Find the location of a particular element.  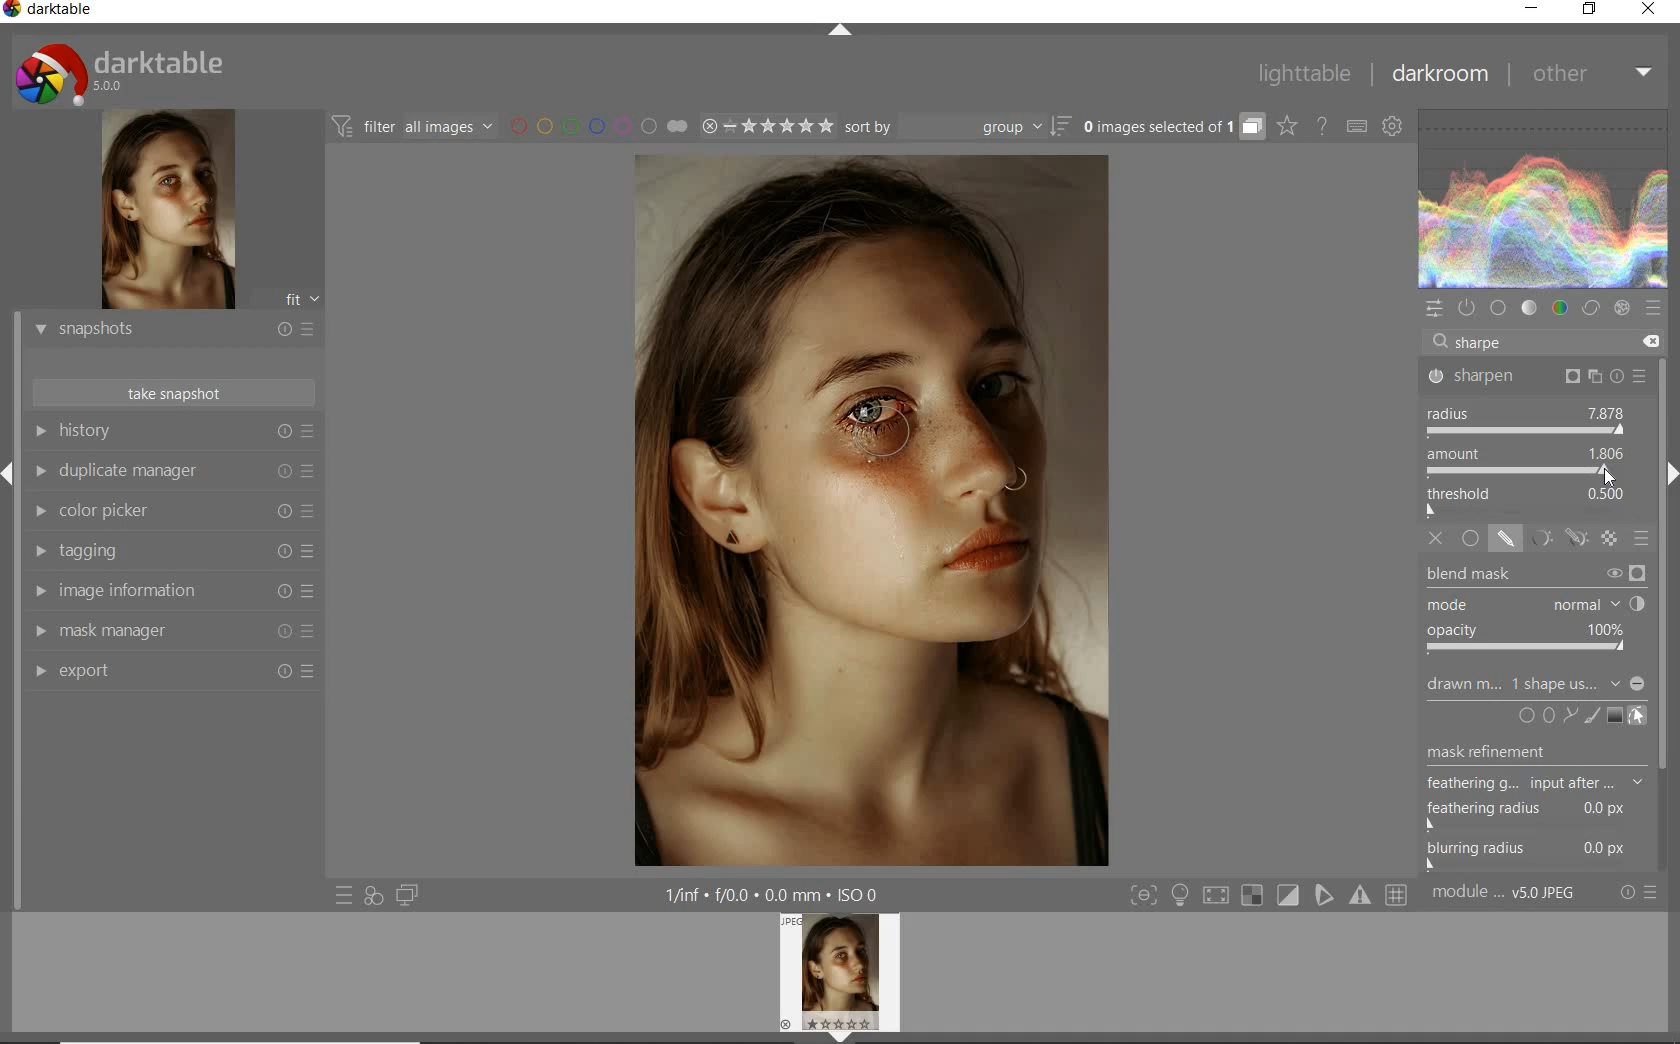

darkroom is located at coordinates (1441, 77).